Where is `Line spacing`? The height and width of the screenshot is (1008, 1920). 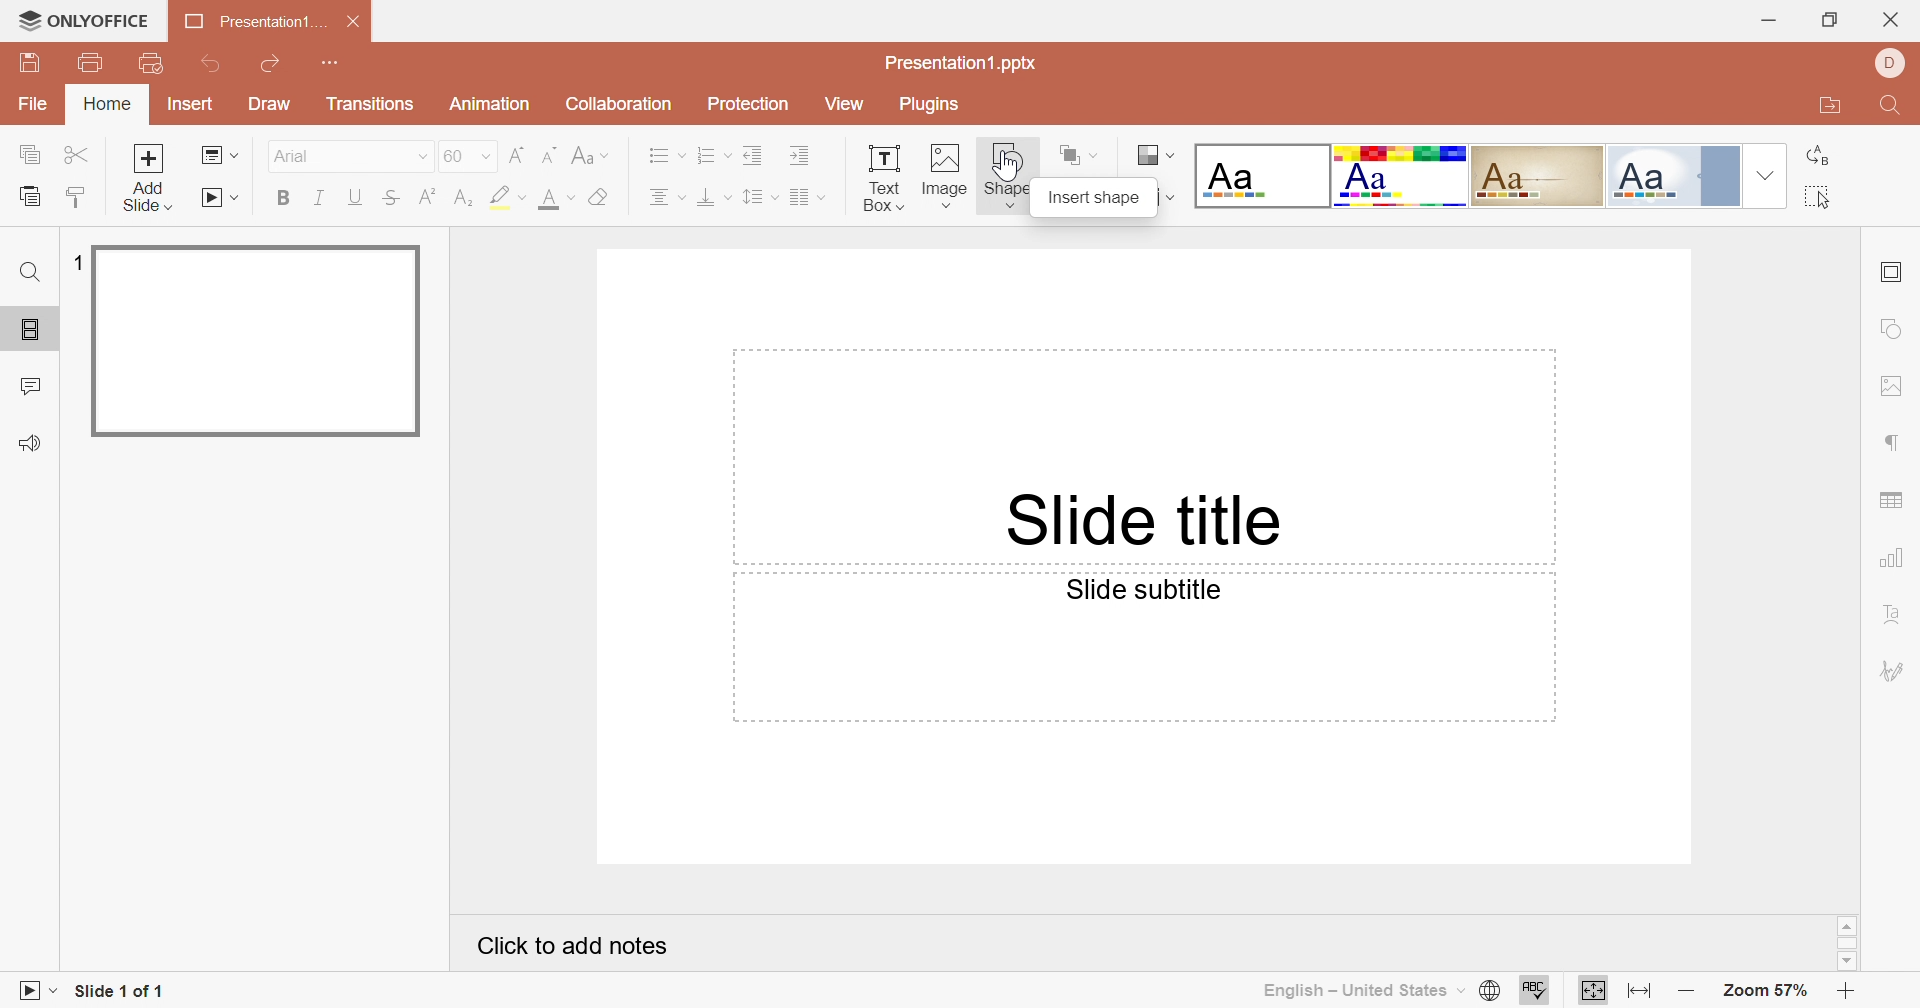
Line spacing is located at coordinates (761, 197).